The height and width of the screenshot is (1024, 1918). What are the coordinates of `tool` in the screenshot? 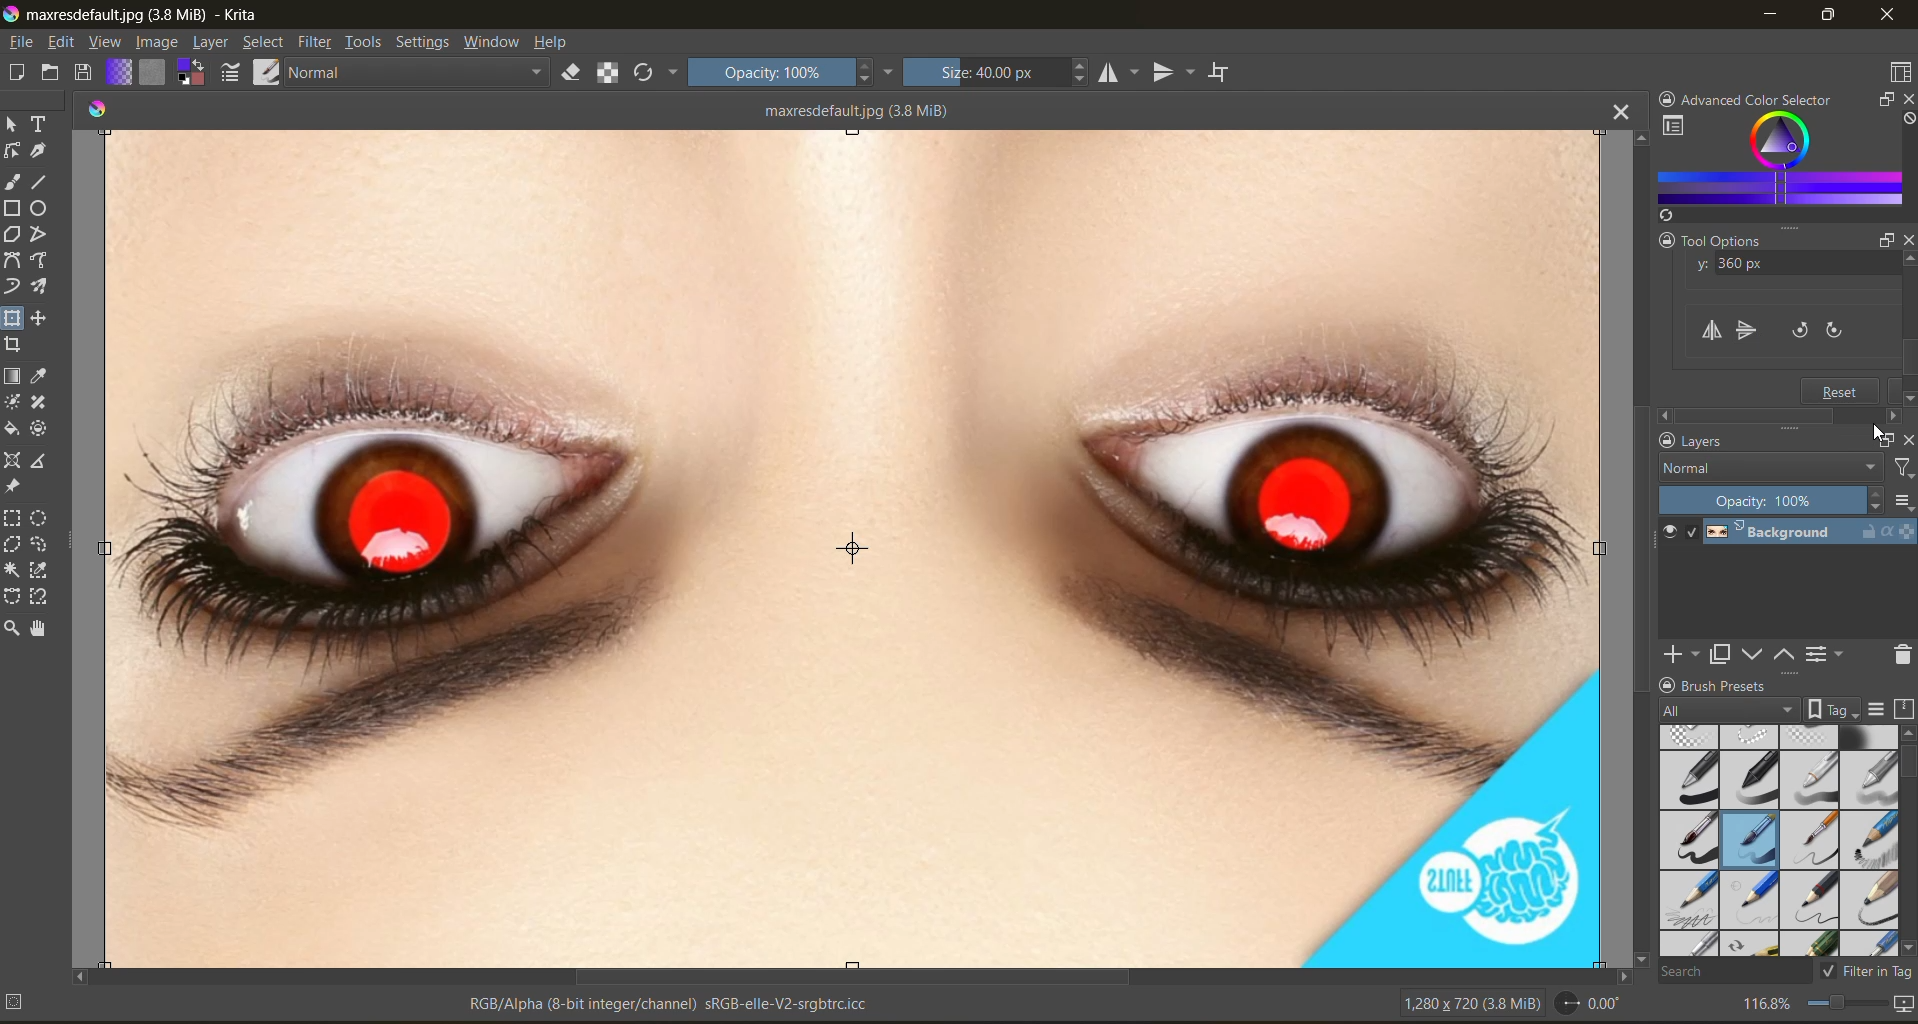 It's located at (41, 598).